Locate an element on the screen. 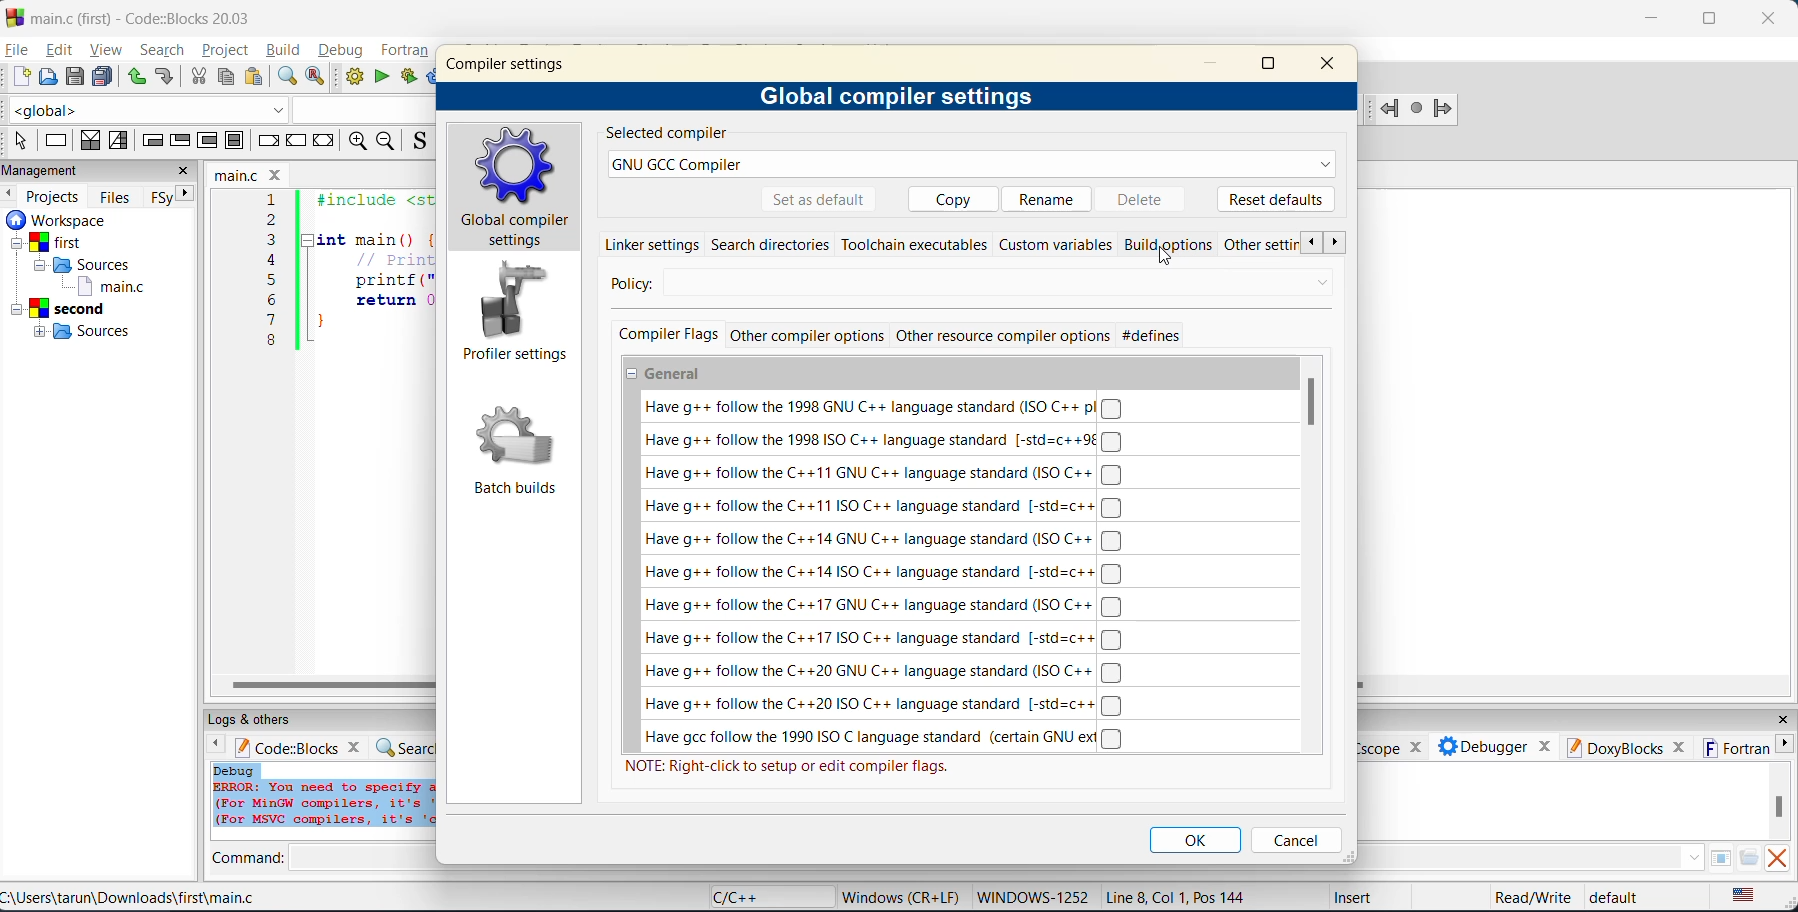  replace is located at coordinates (317, 78).